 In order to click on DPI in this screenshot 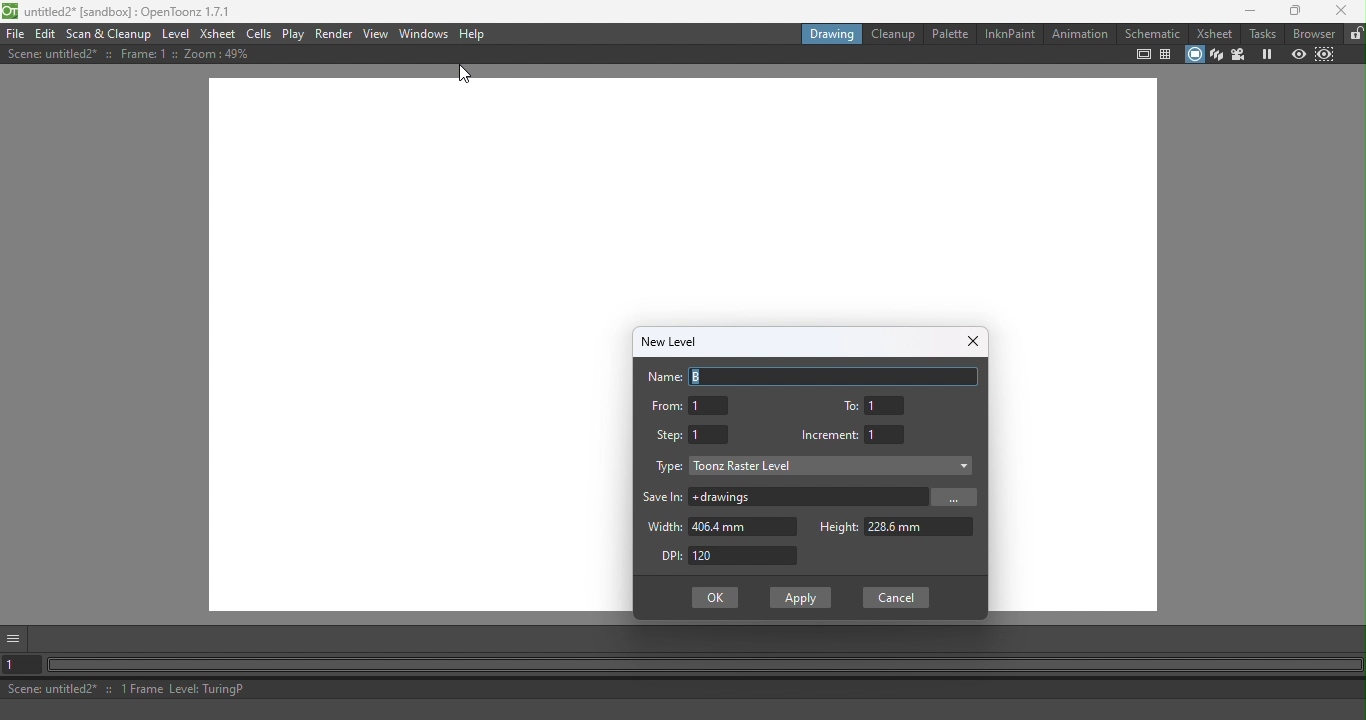, I will do `click(745, 555)`.